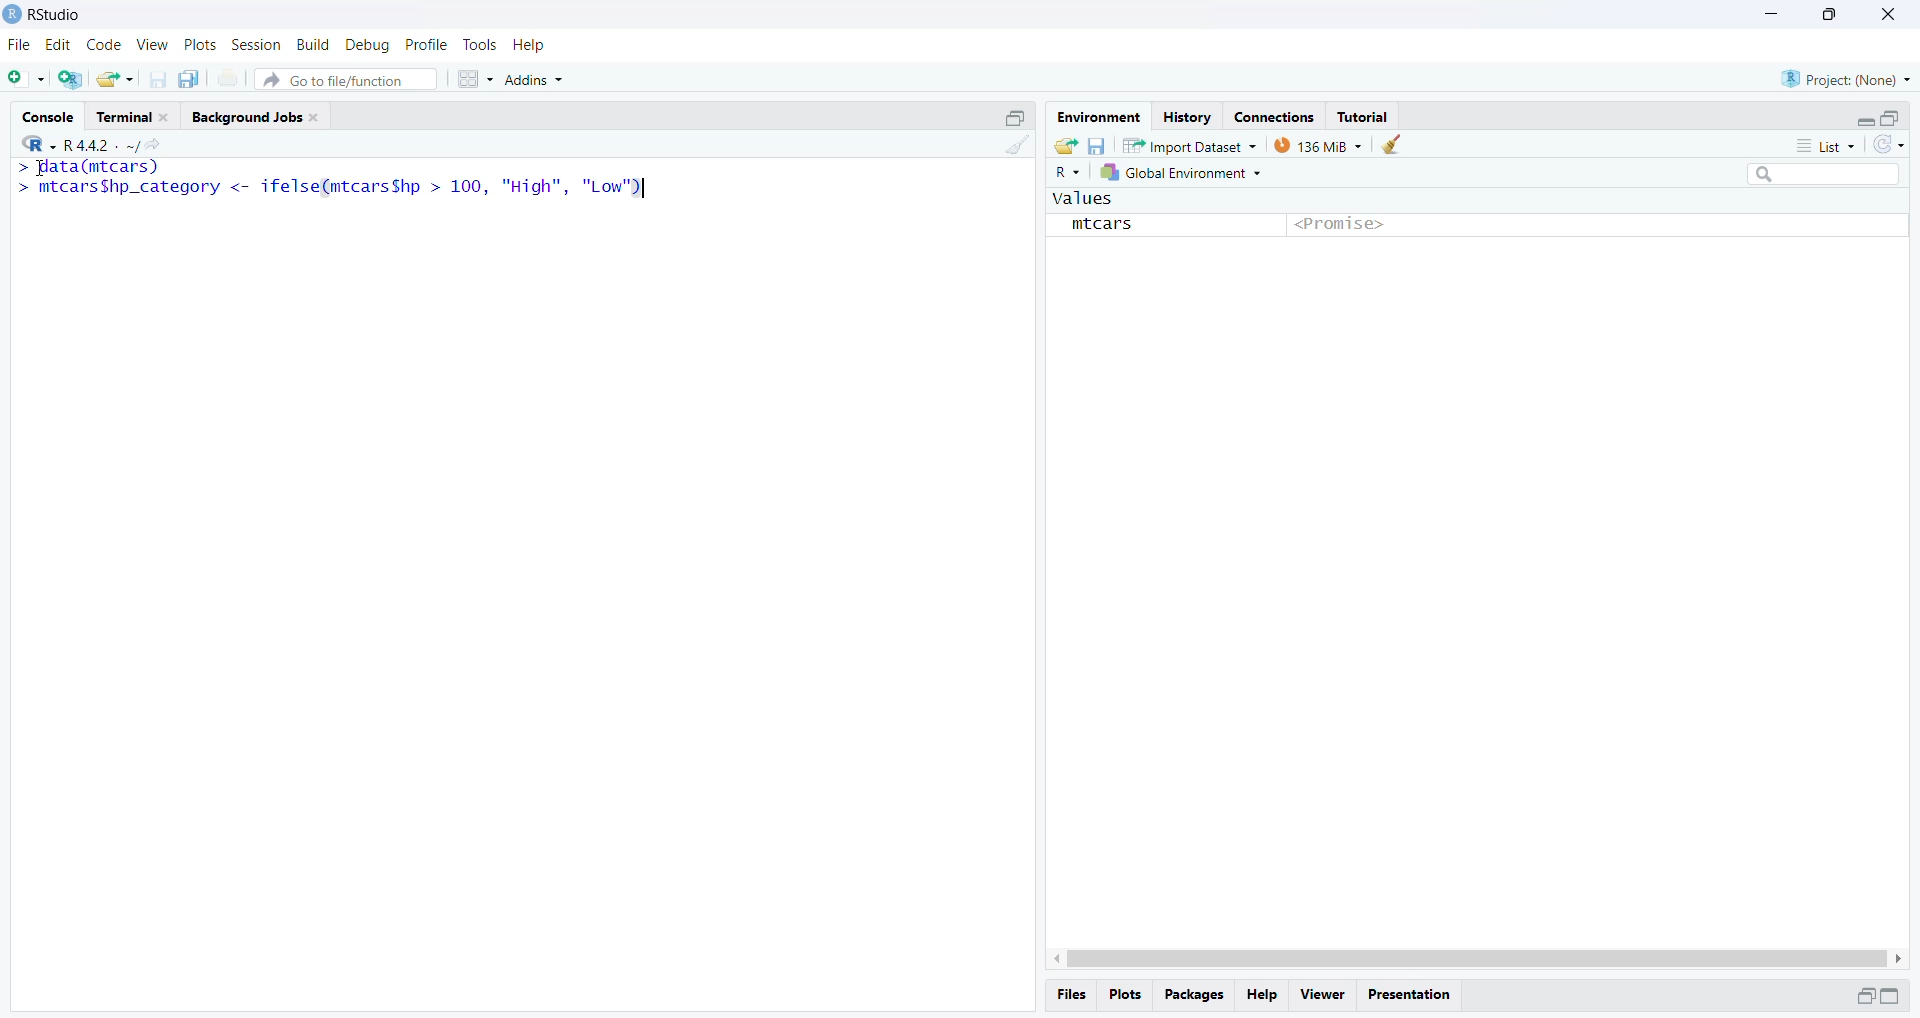  Describe the element at coordinates (1185, 116) in the screenshot. I see `History` at that location.